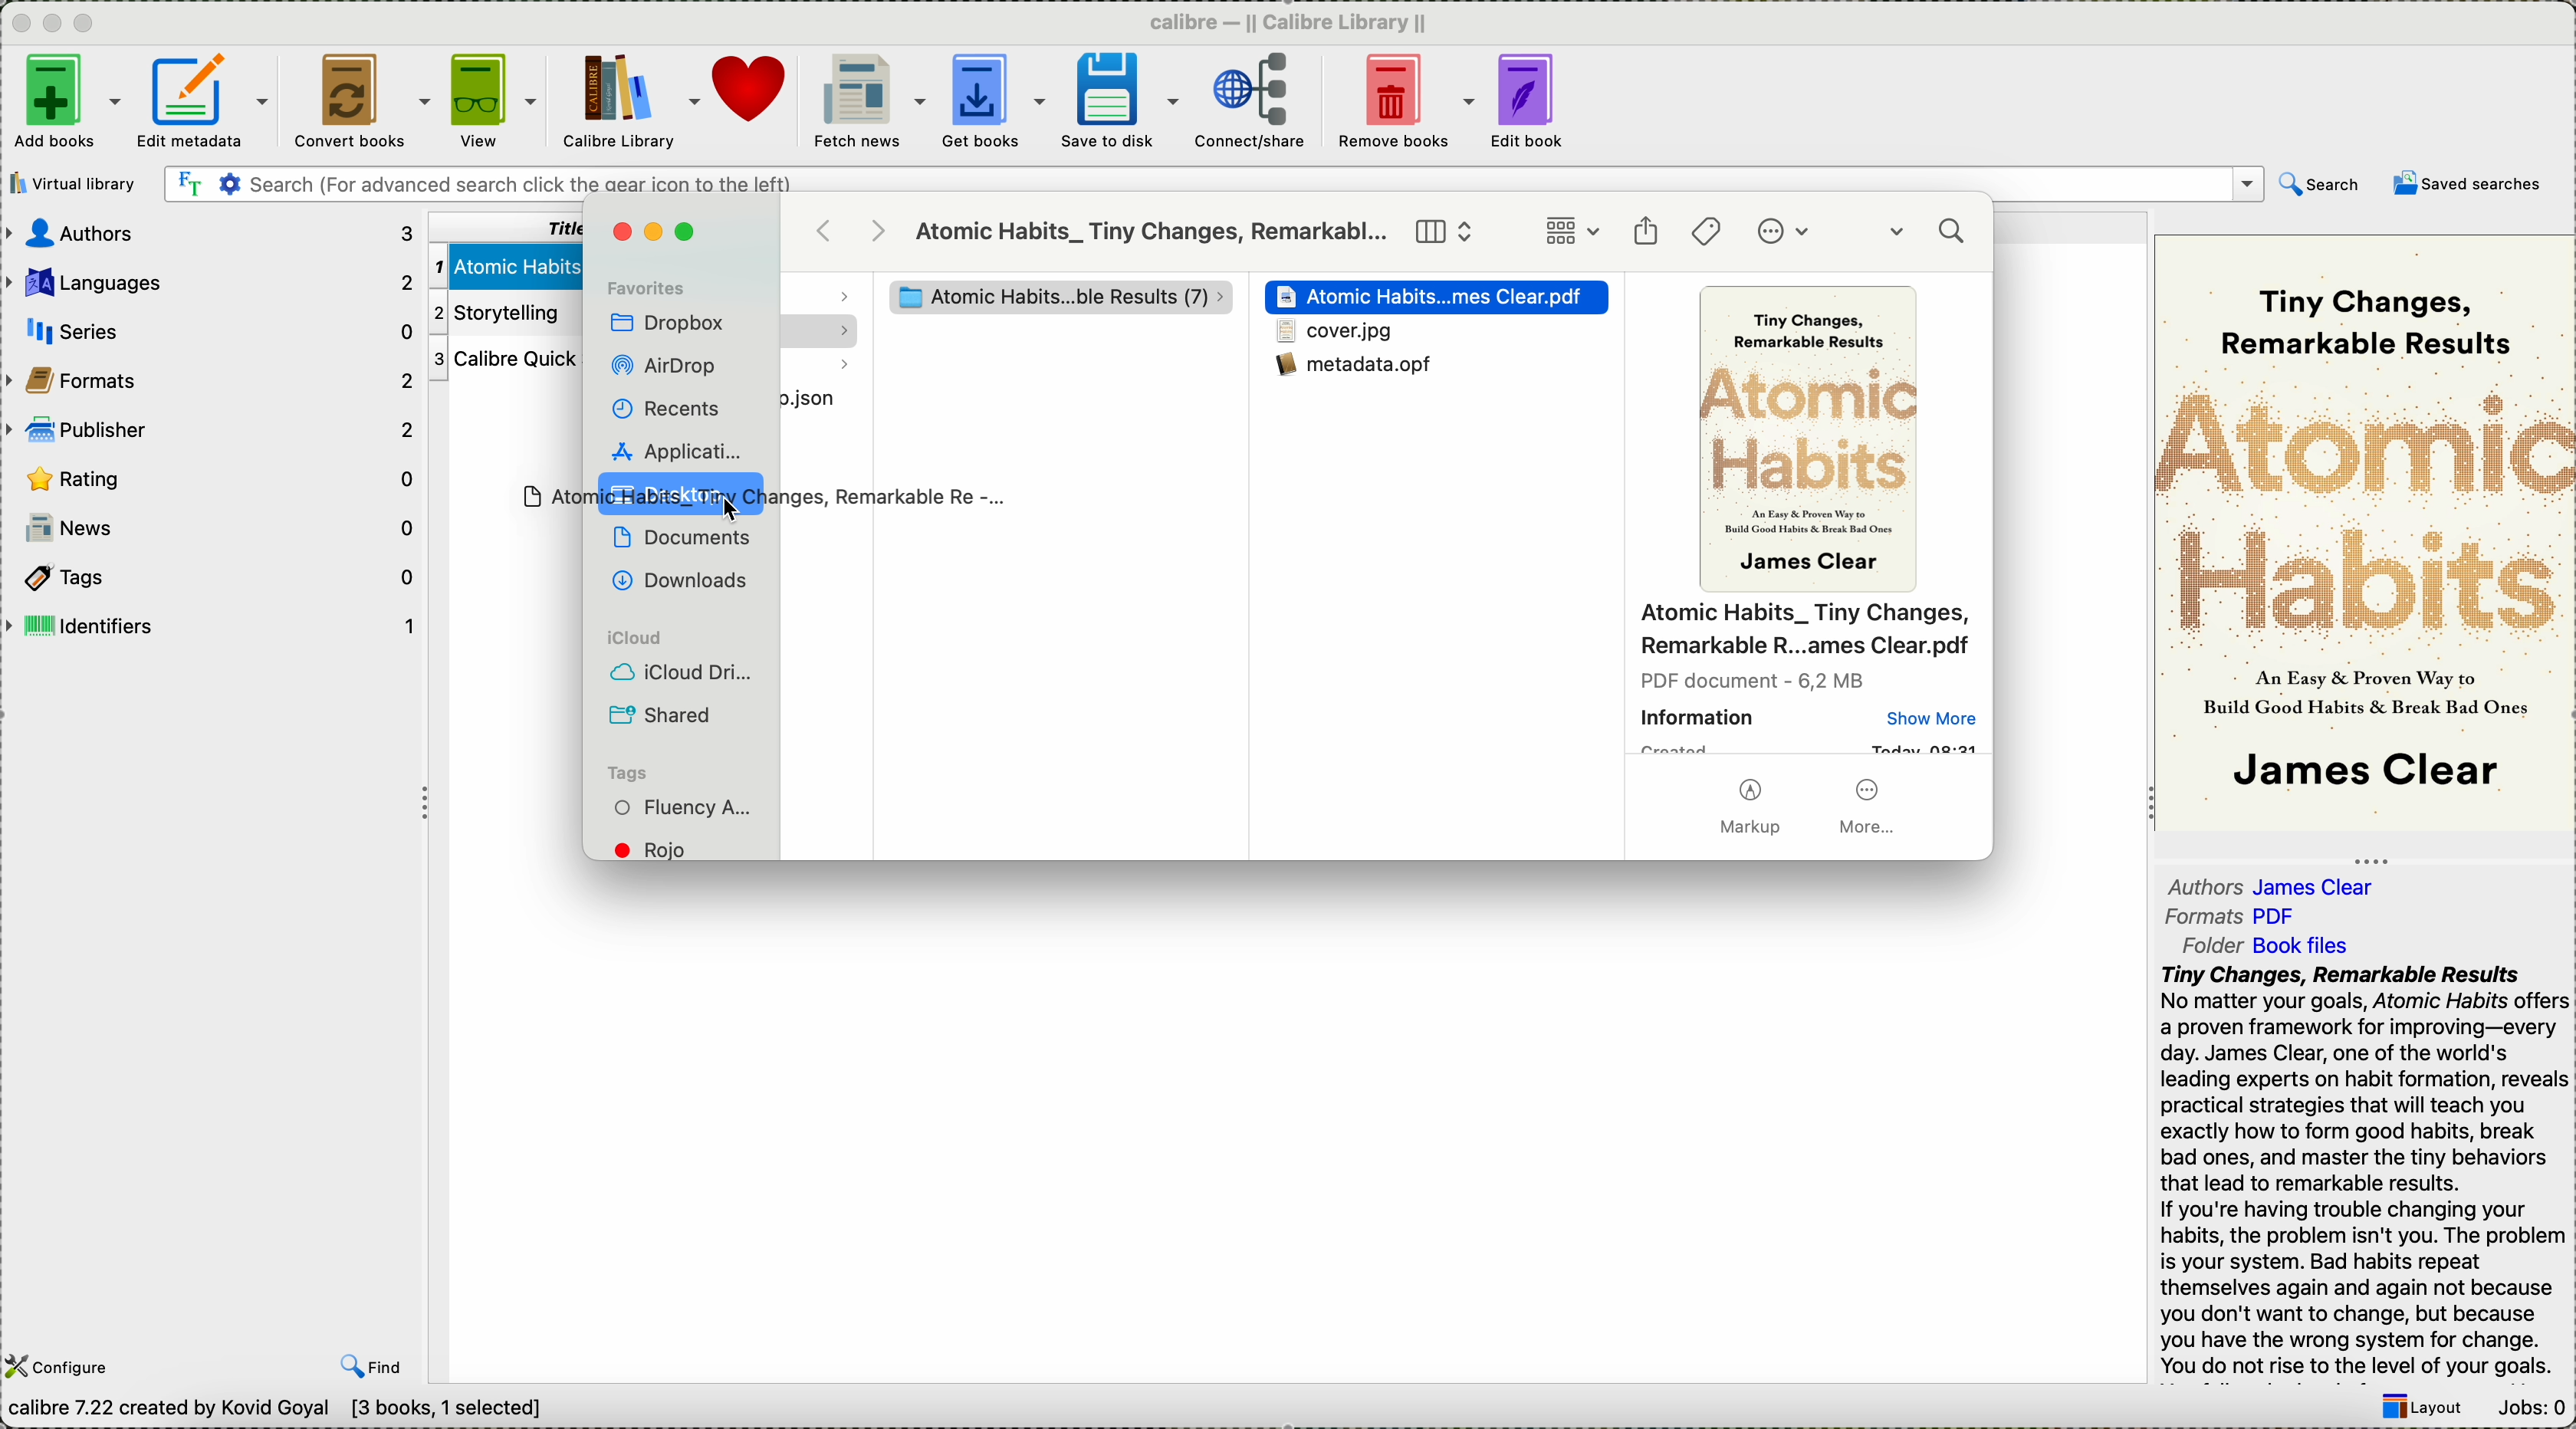 This screenshot has width=2576, height=1429. I want to click on configure, so click(63, 1367).